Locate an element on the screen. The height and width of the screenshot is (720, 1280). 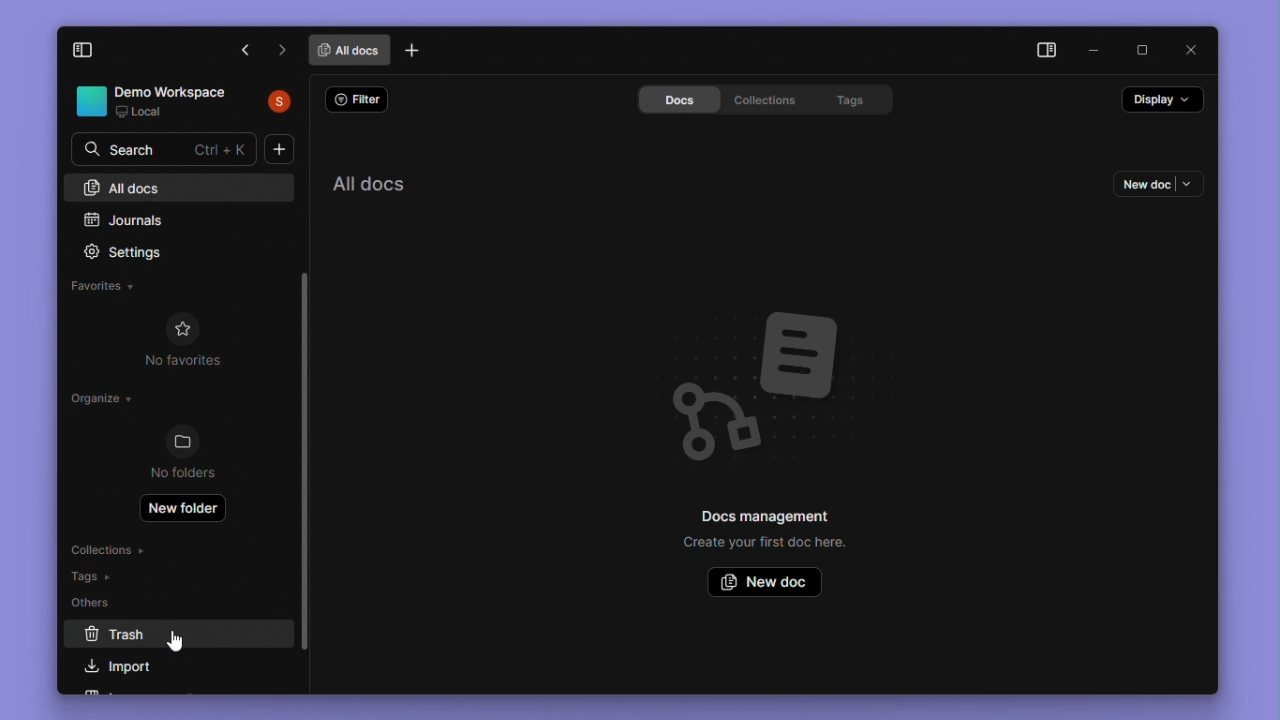
Collections is located at coordinates (769, 101).